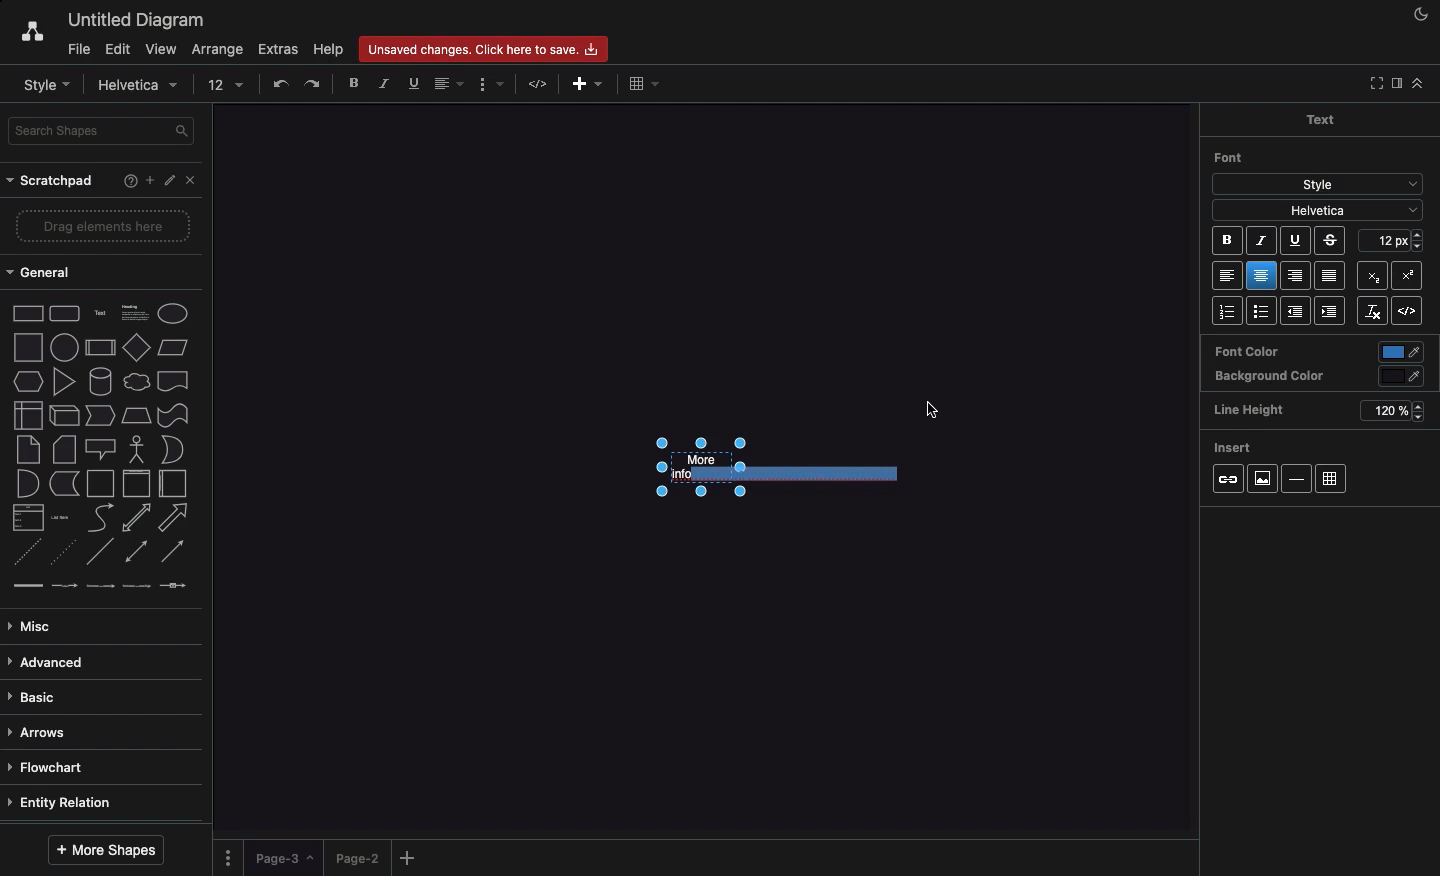 The image size is (1440, 876). I want to click on step, so click(100, 415).